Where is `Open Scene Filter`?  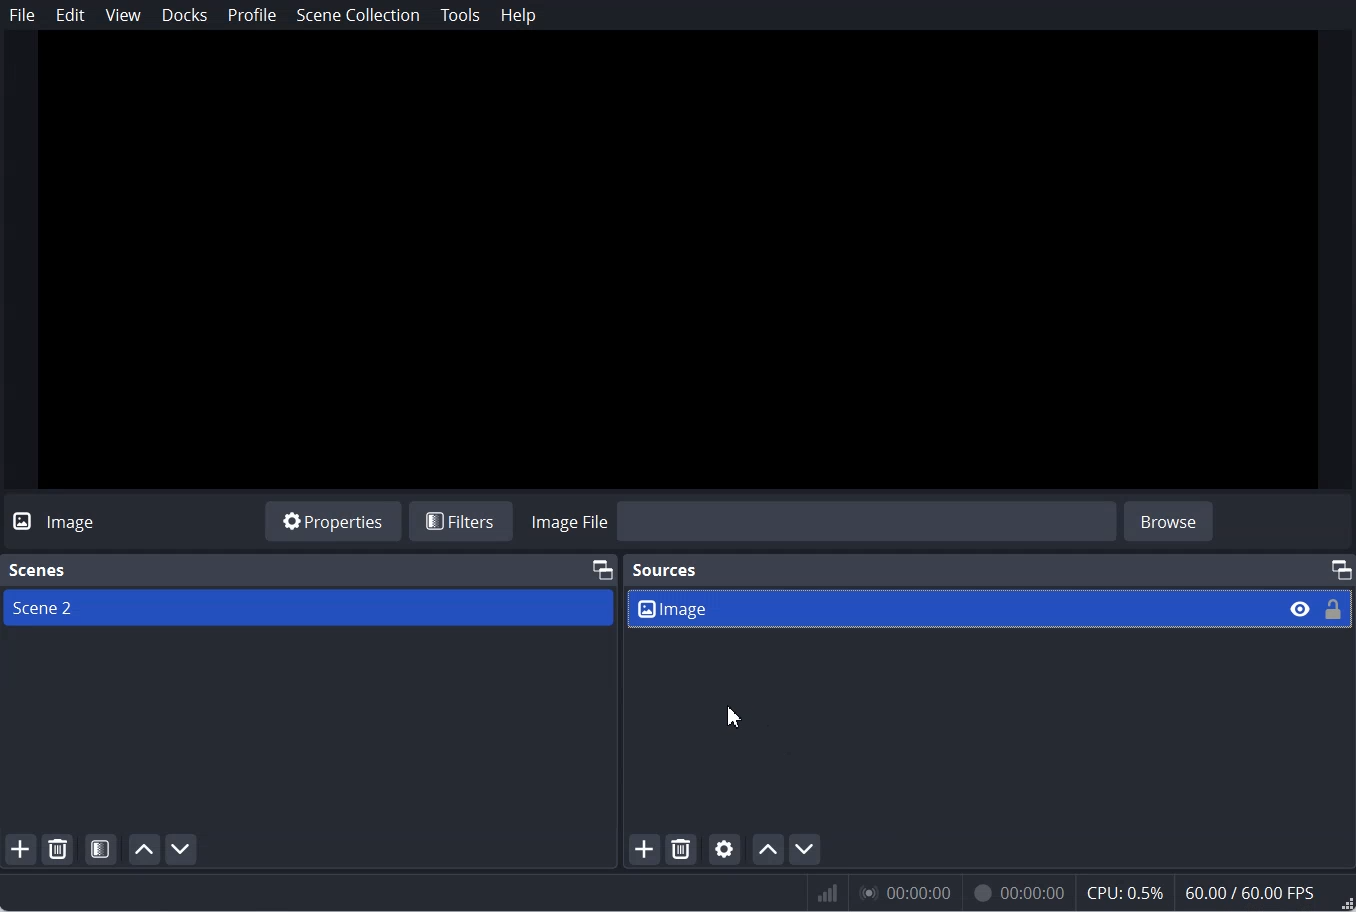
Open Scene Filter is located at coordinates (101, 849).